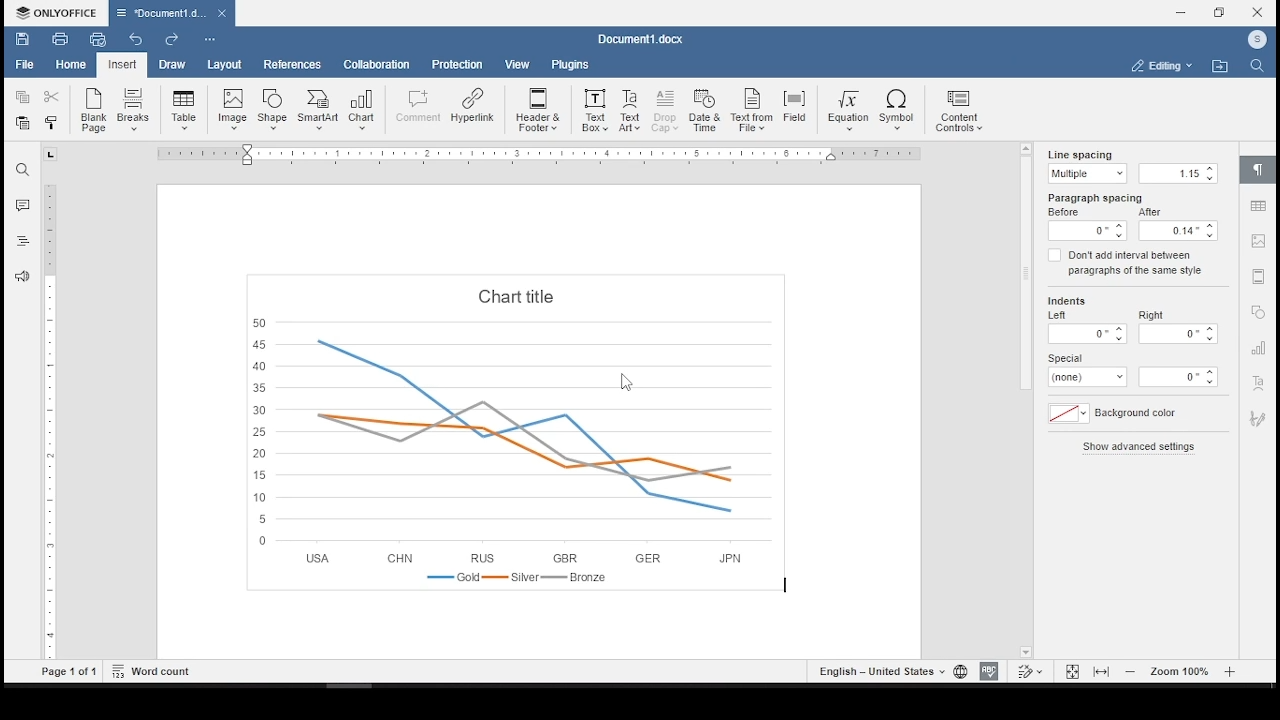 This screenshot has width=1280, height=720. What do you see at coordinates (631, 110) in the screenshot?
I see `text art` at bounding box center [631, 110].